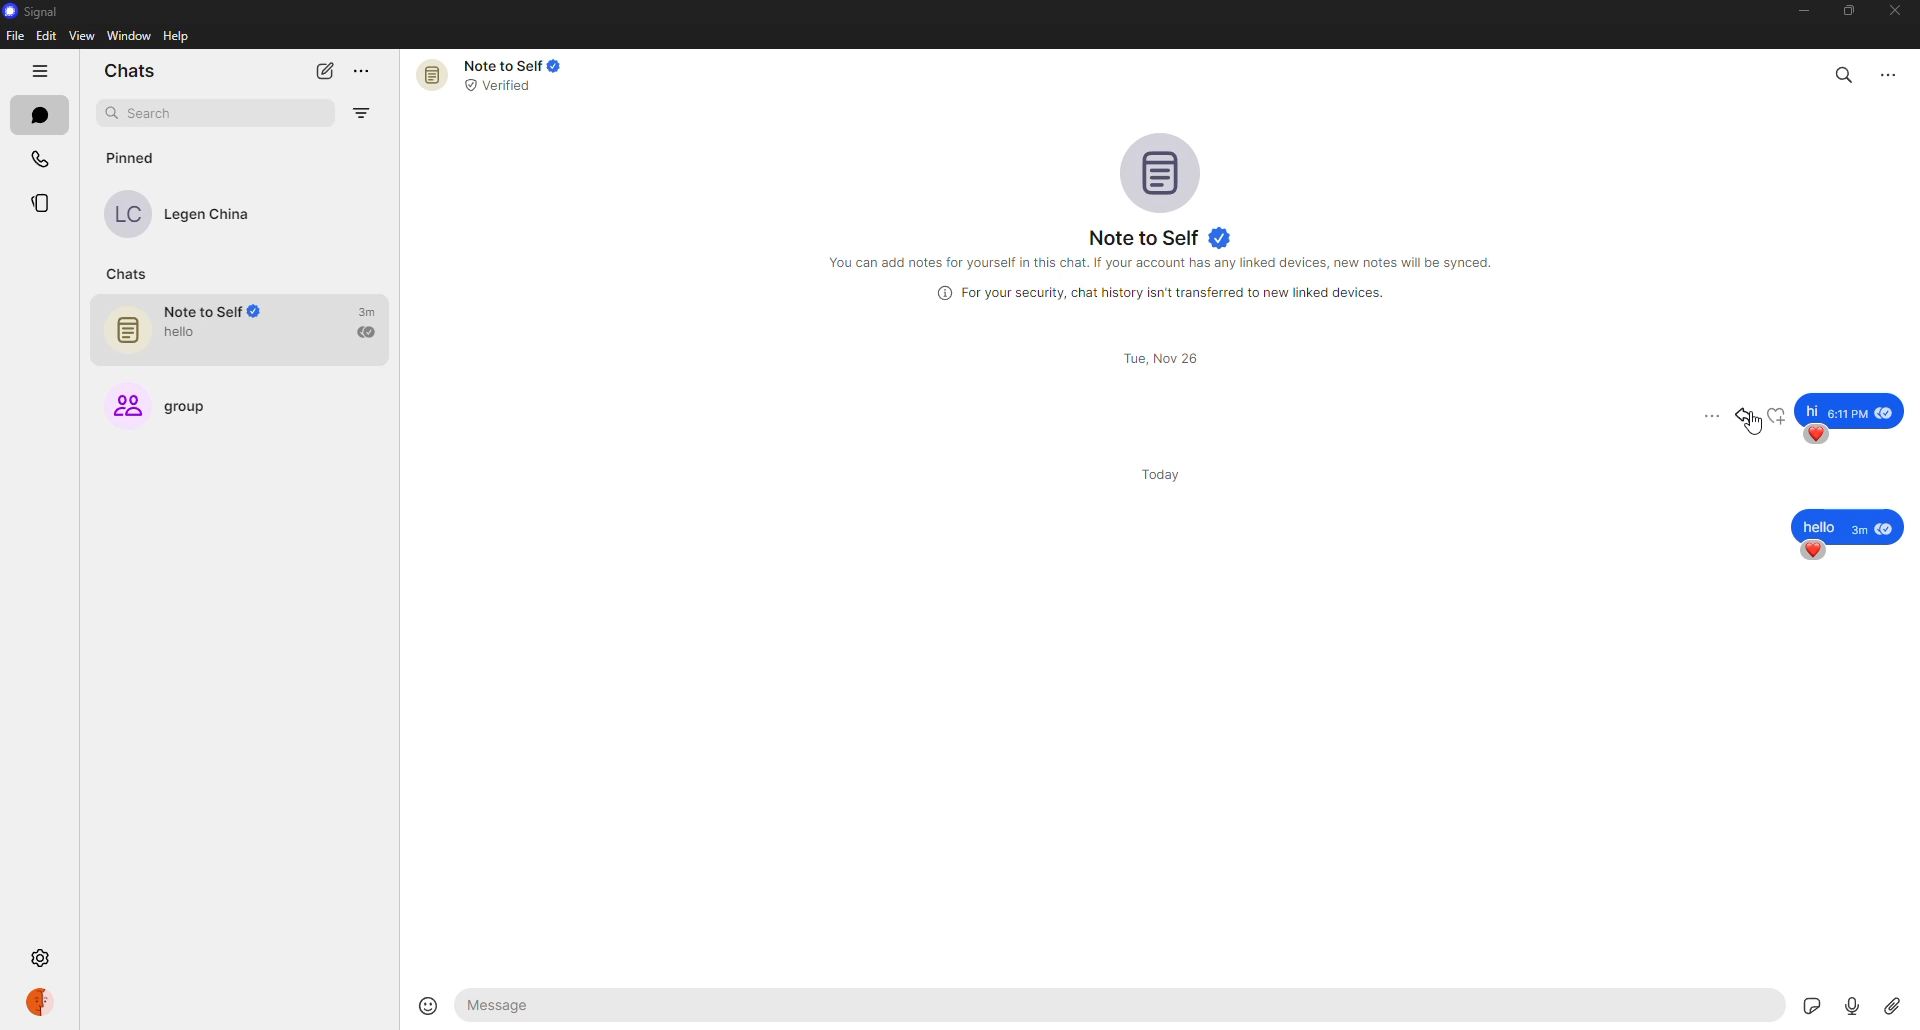 This screenshot has width=1920, height=1030. I want to click on signal, so click(33, 12).